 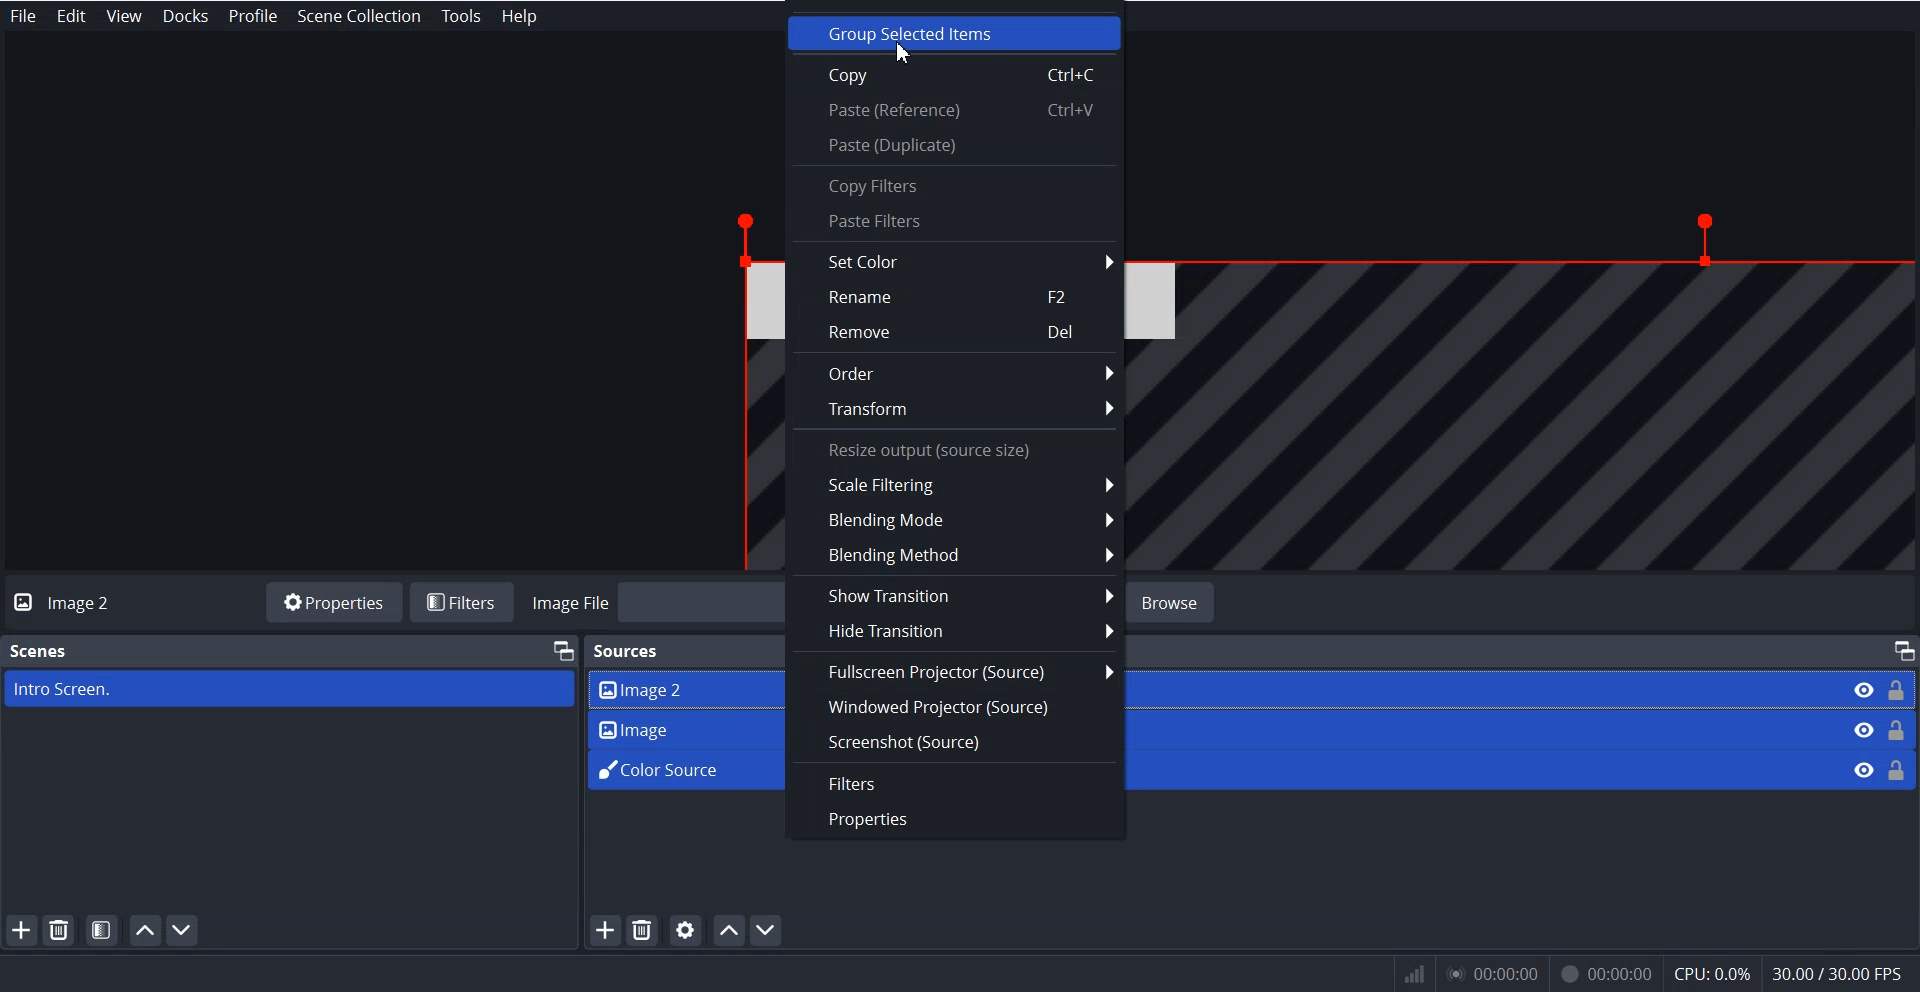 What do you see at coordinates (1496, 974) in the screenshot?
I see `00:00:00` at bounding box center [1496, 974].